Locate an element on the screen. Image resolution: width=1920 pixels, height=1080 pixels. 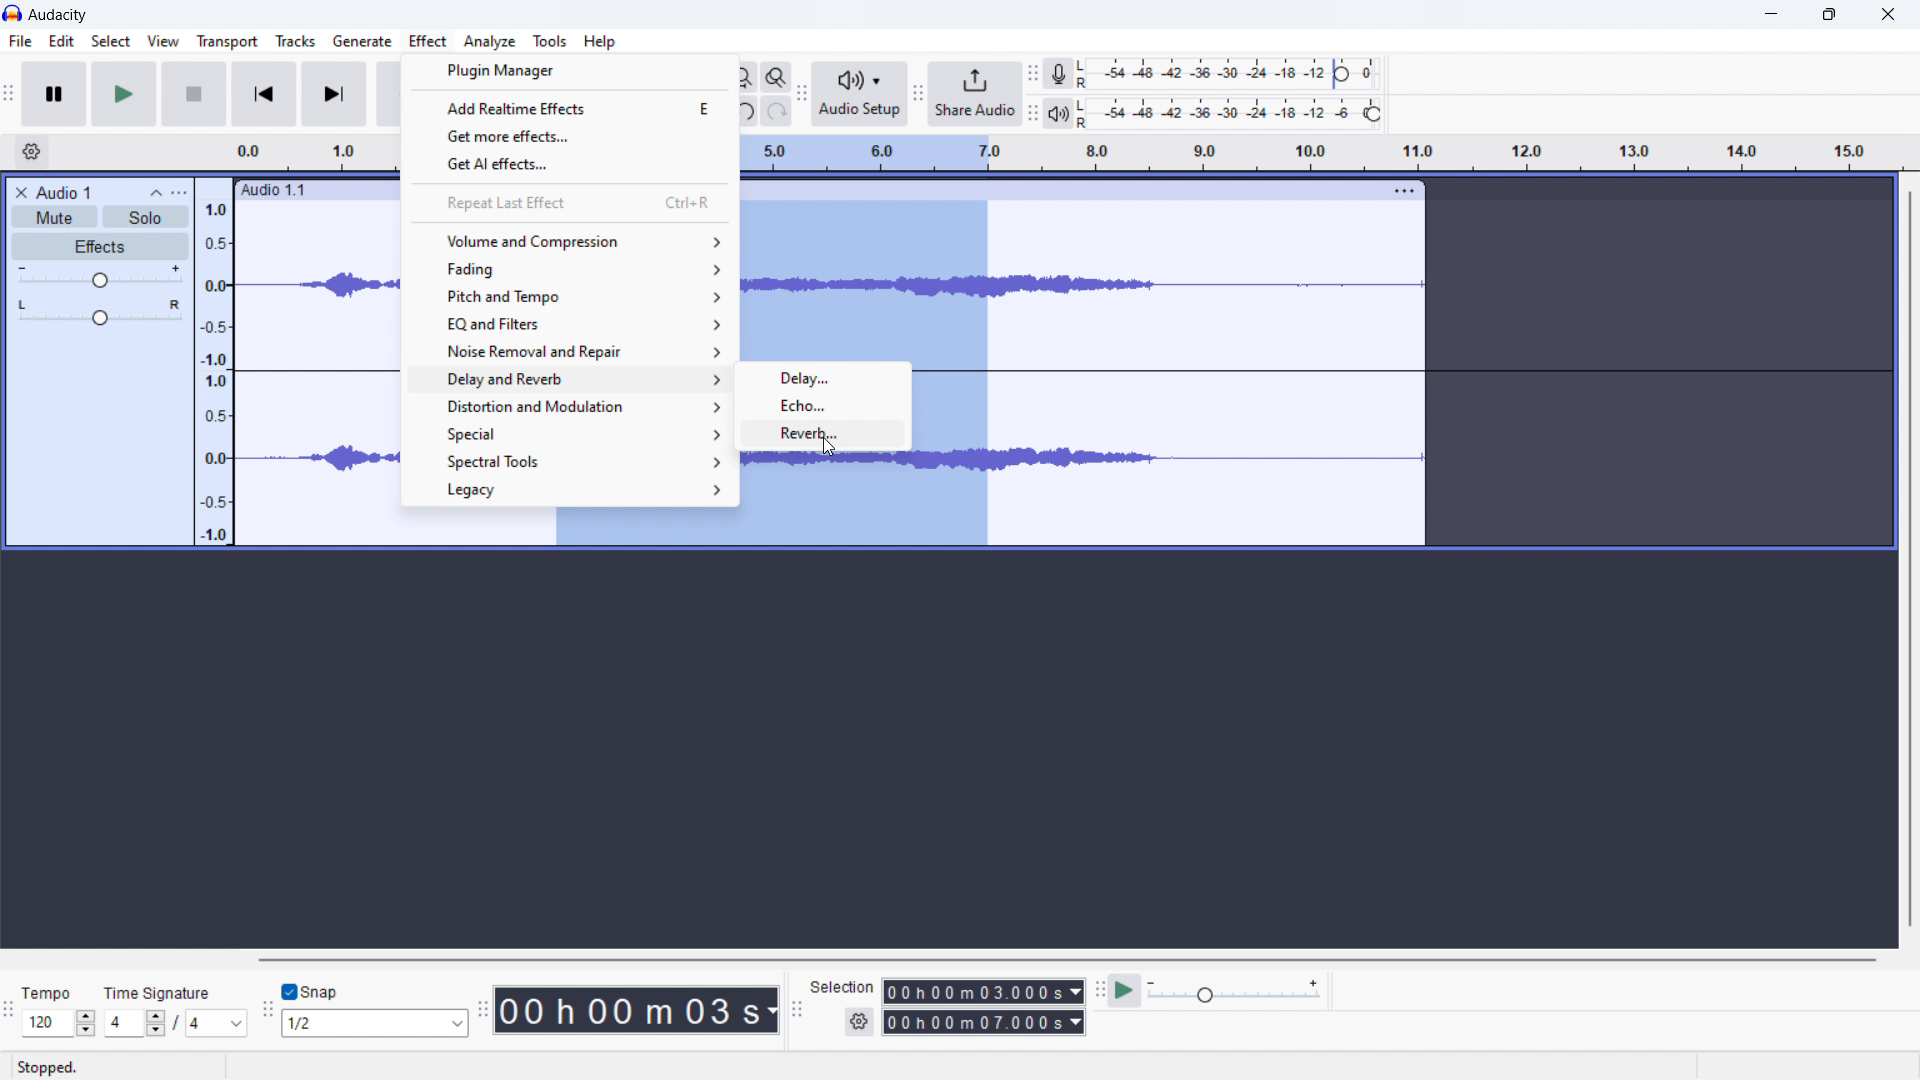
1/2 is located at coordinates (377, 1024).